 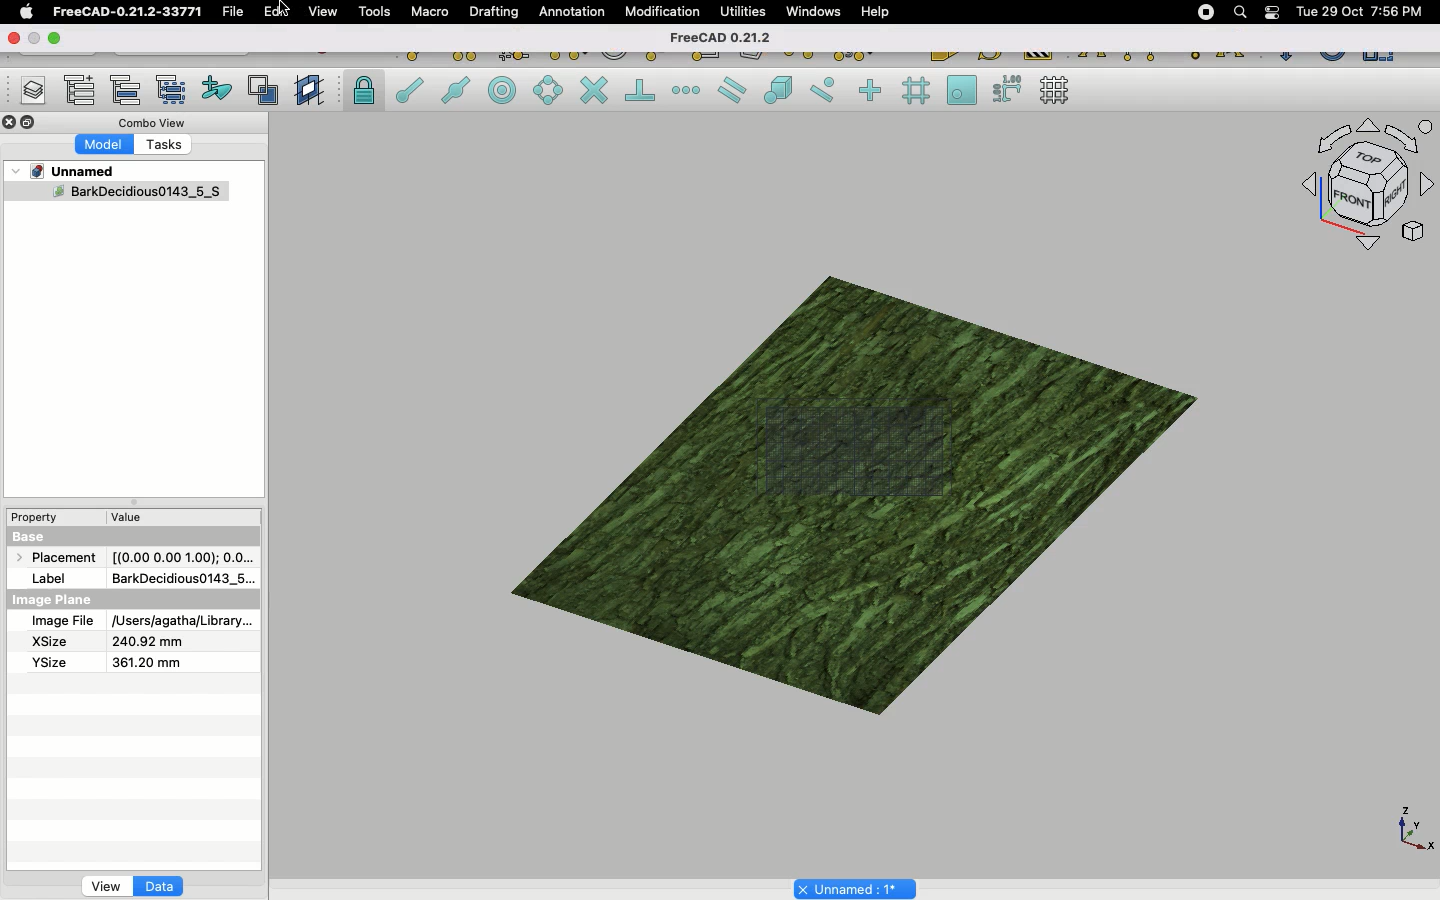 I want to click on Snap midpoint, so click(x=457, y=93).